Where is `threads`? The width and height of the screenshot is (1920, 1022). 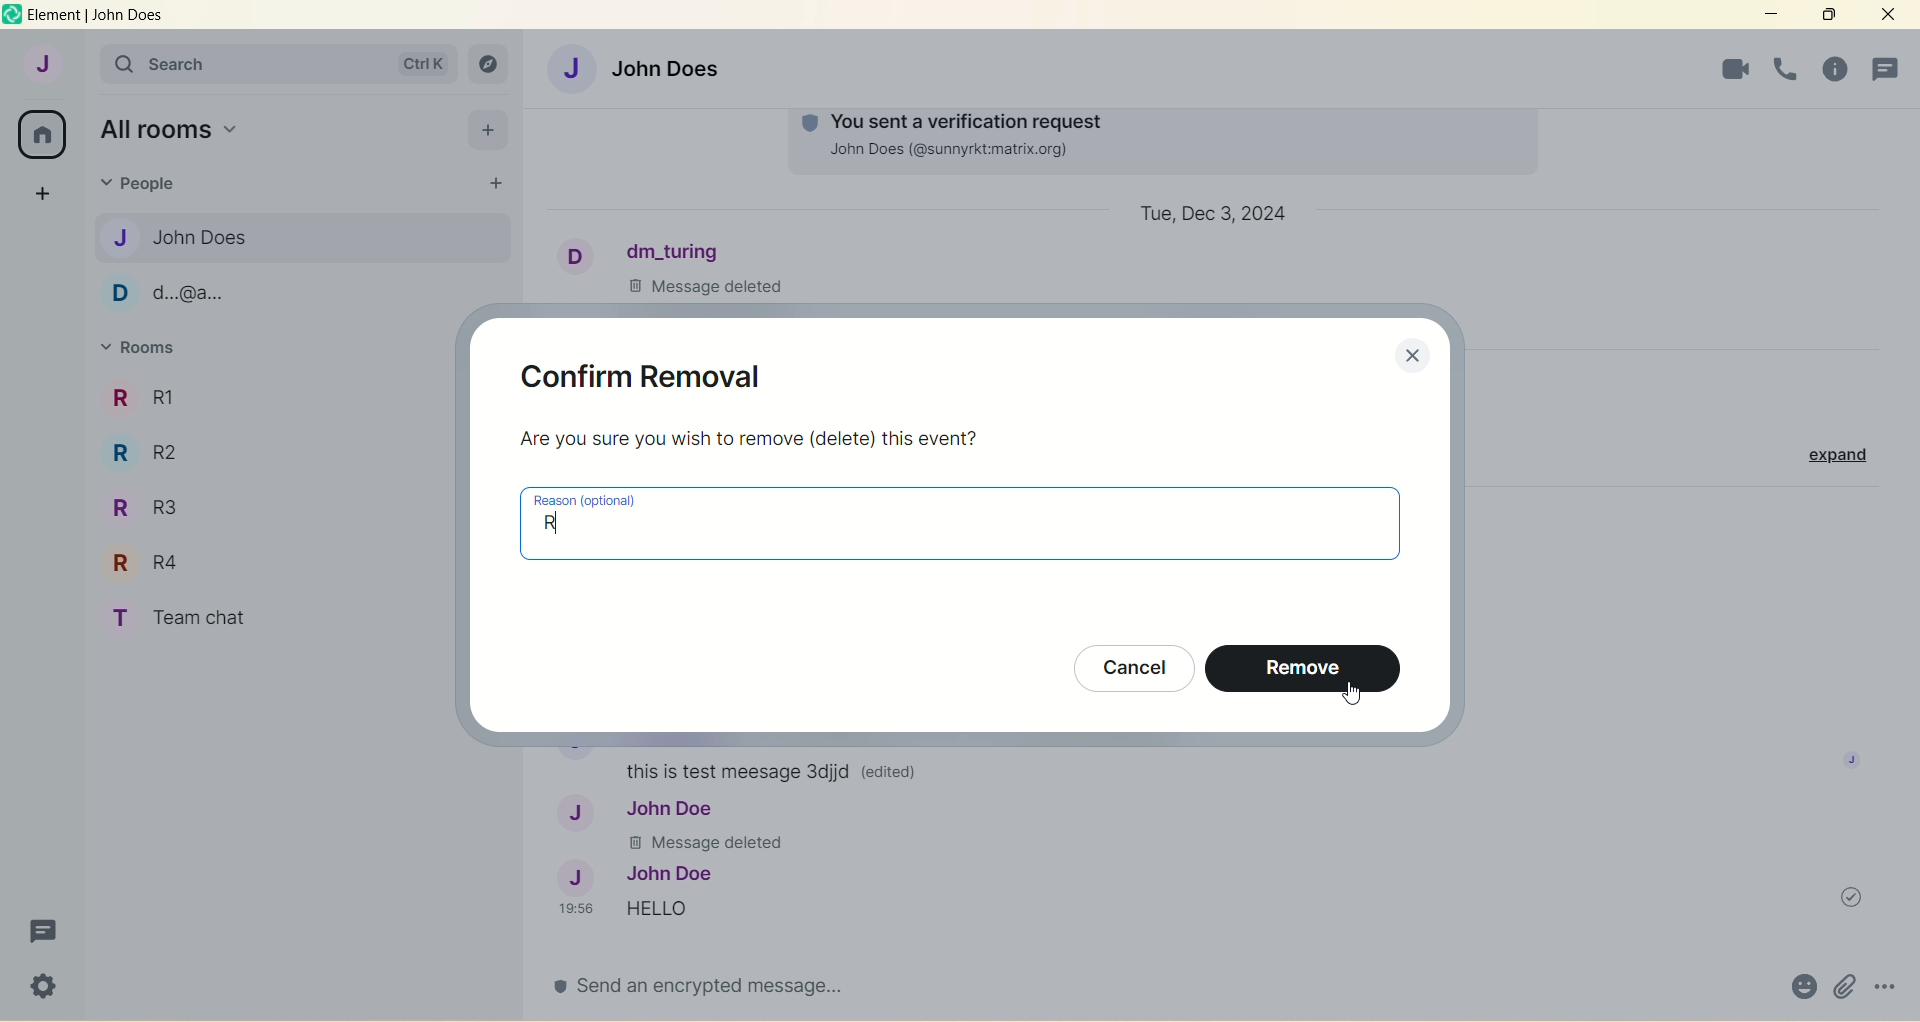 threads is located at coordinates (39, 930).